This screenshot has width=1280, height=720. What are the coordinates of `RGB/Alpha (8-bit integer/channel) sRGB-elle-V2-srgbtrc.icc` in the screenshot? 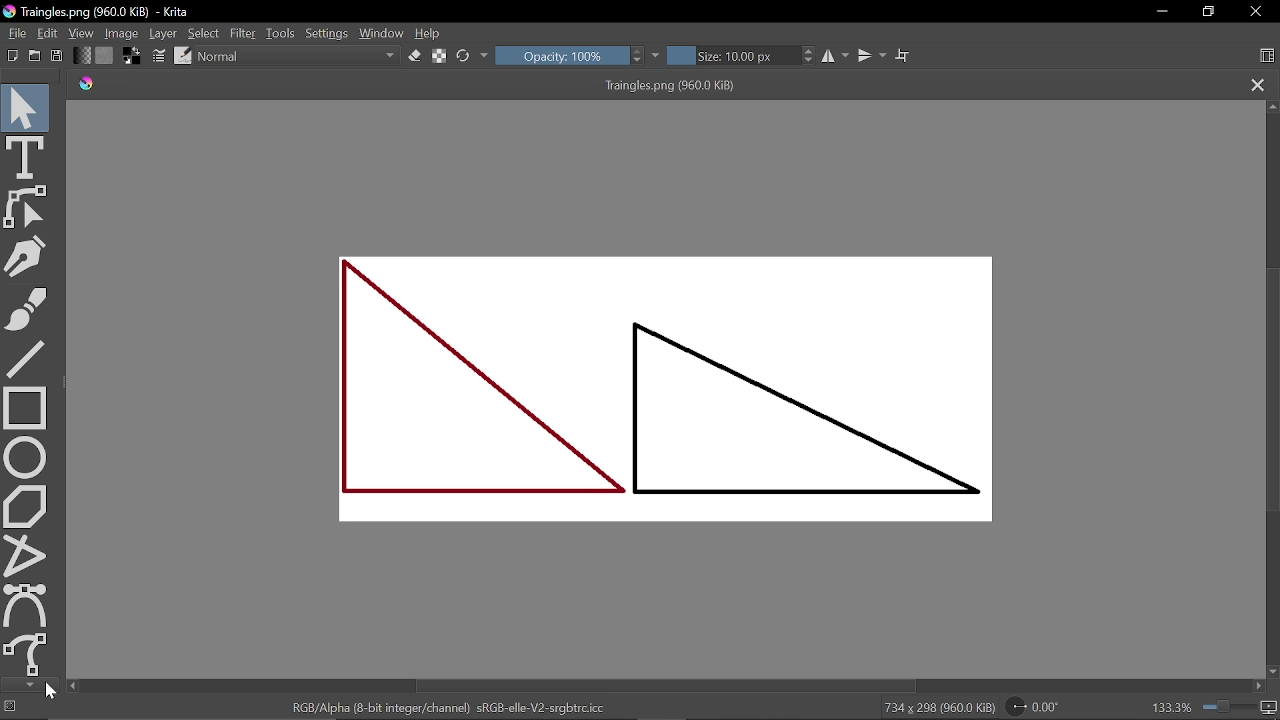 It's located at (444, 709).